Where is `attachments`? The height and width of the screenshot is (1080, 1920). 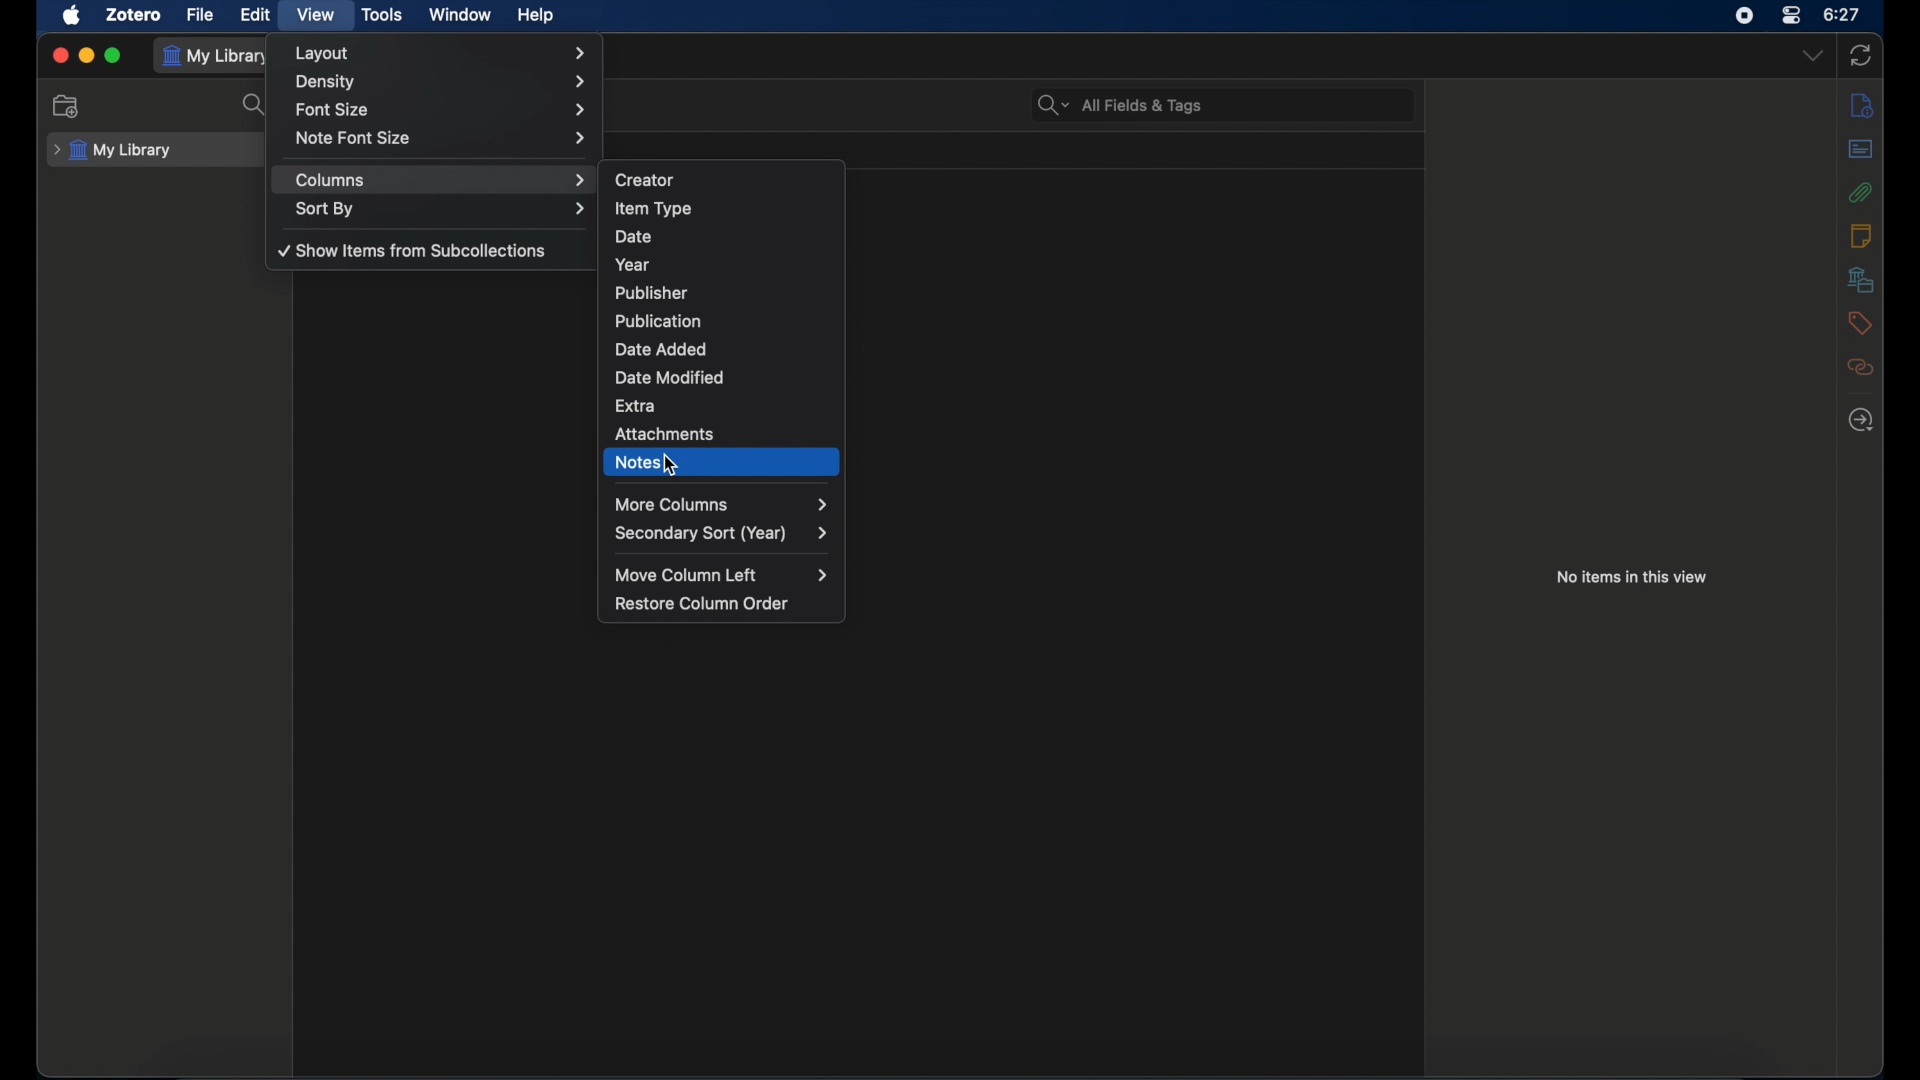 attachments is located at coordinates (1860, 192).